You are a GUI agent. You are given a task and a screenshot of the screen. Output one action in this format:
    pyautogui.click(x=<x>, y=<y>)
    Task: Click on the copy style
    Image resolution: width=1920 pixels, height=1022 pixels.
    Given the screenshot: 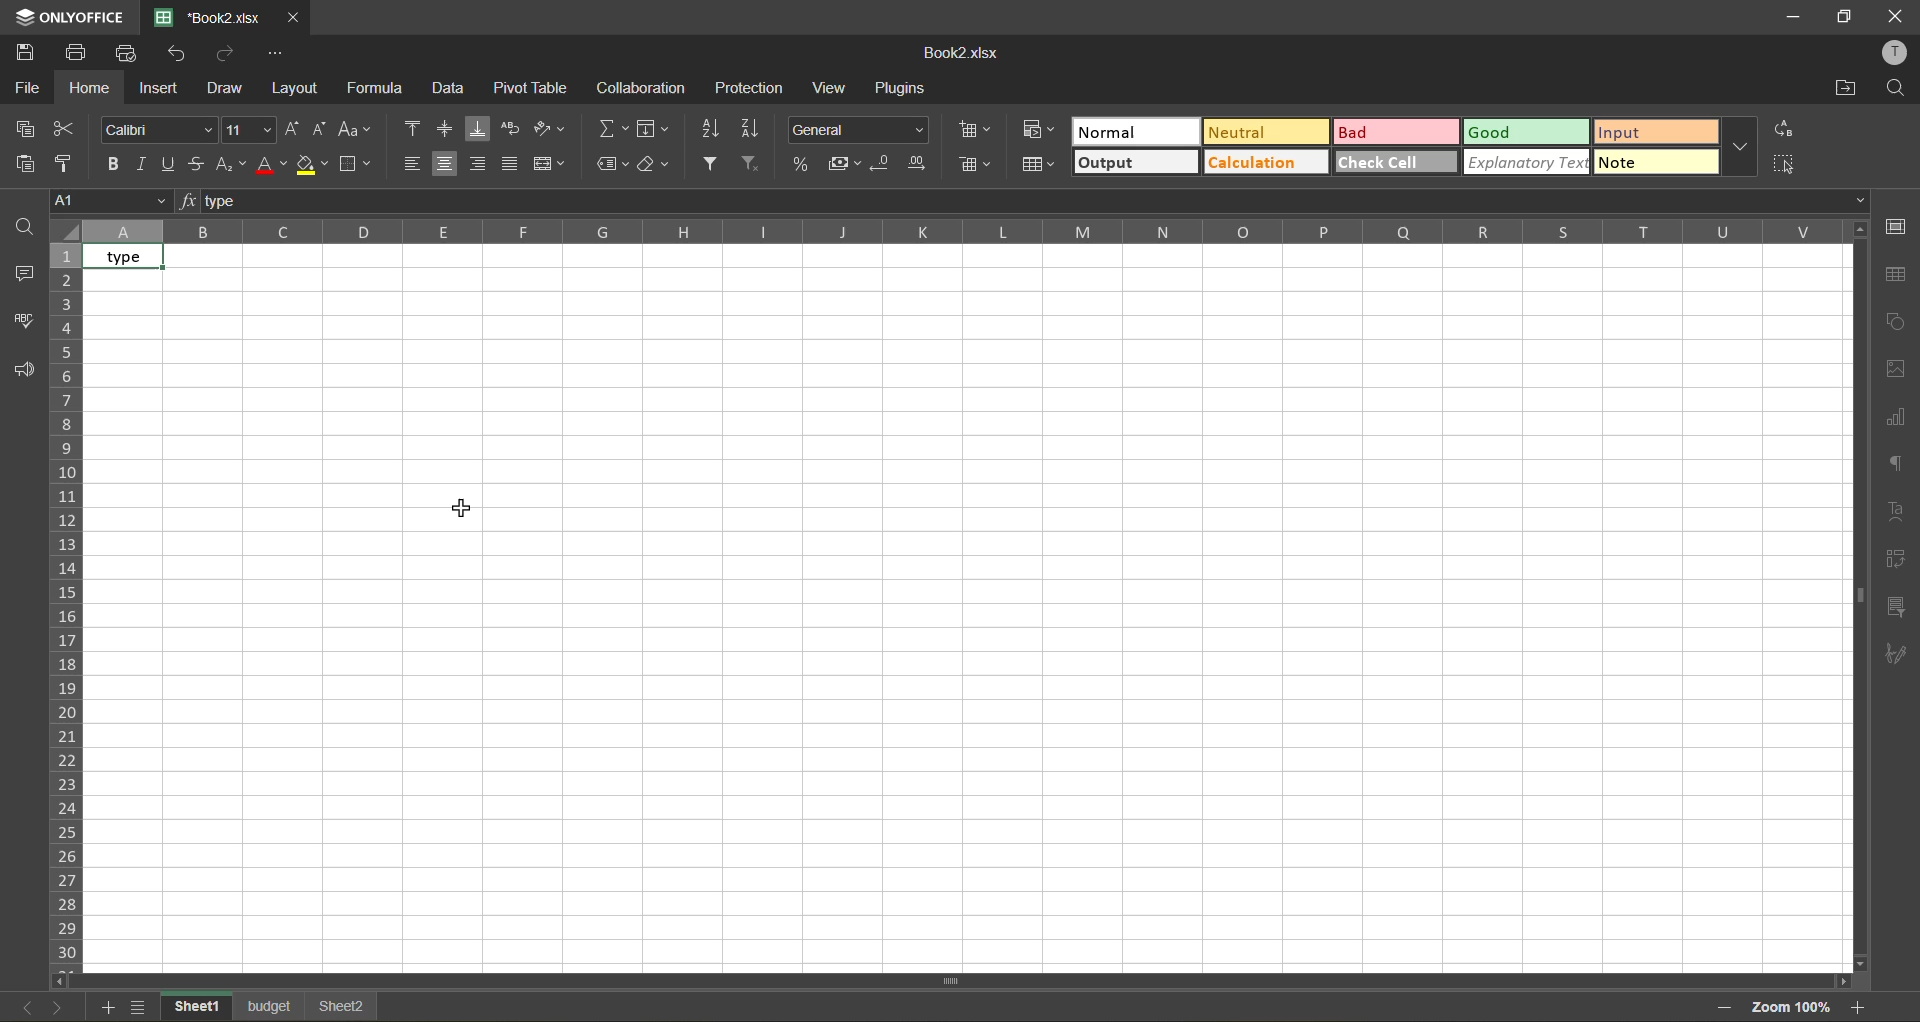 What is the action you would take?
    pyautogui.click(x=70, y=163)
    